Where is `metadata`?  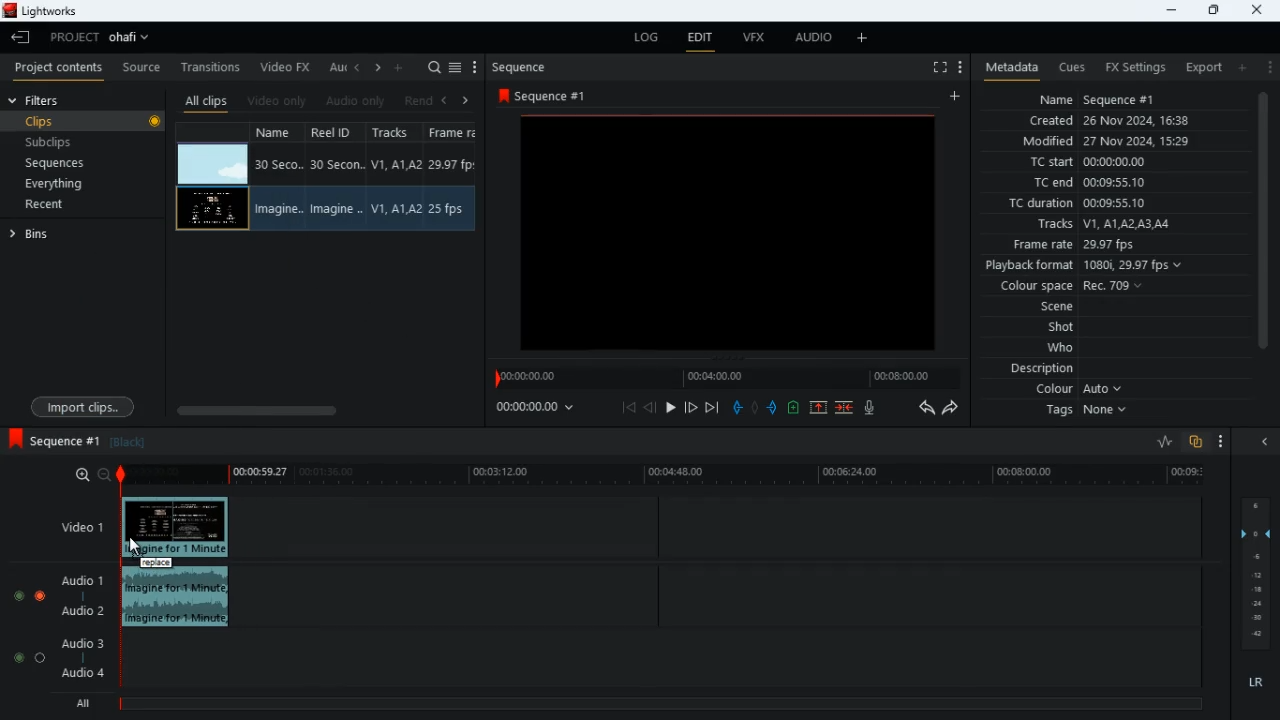
metadata is located at coordinates (1007, 68).